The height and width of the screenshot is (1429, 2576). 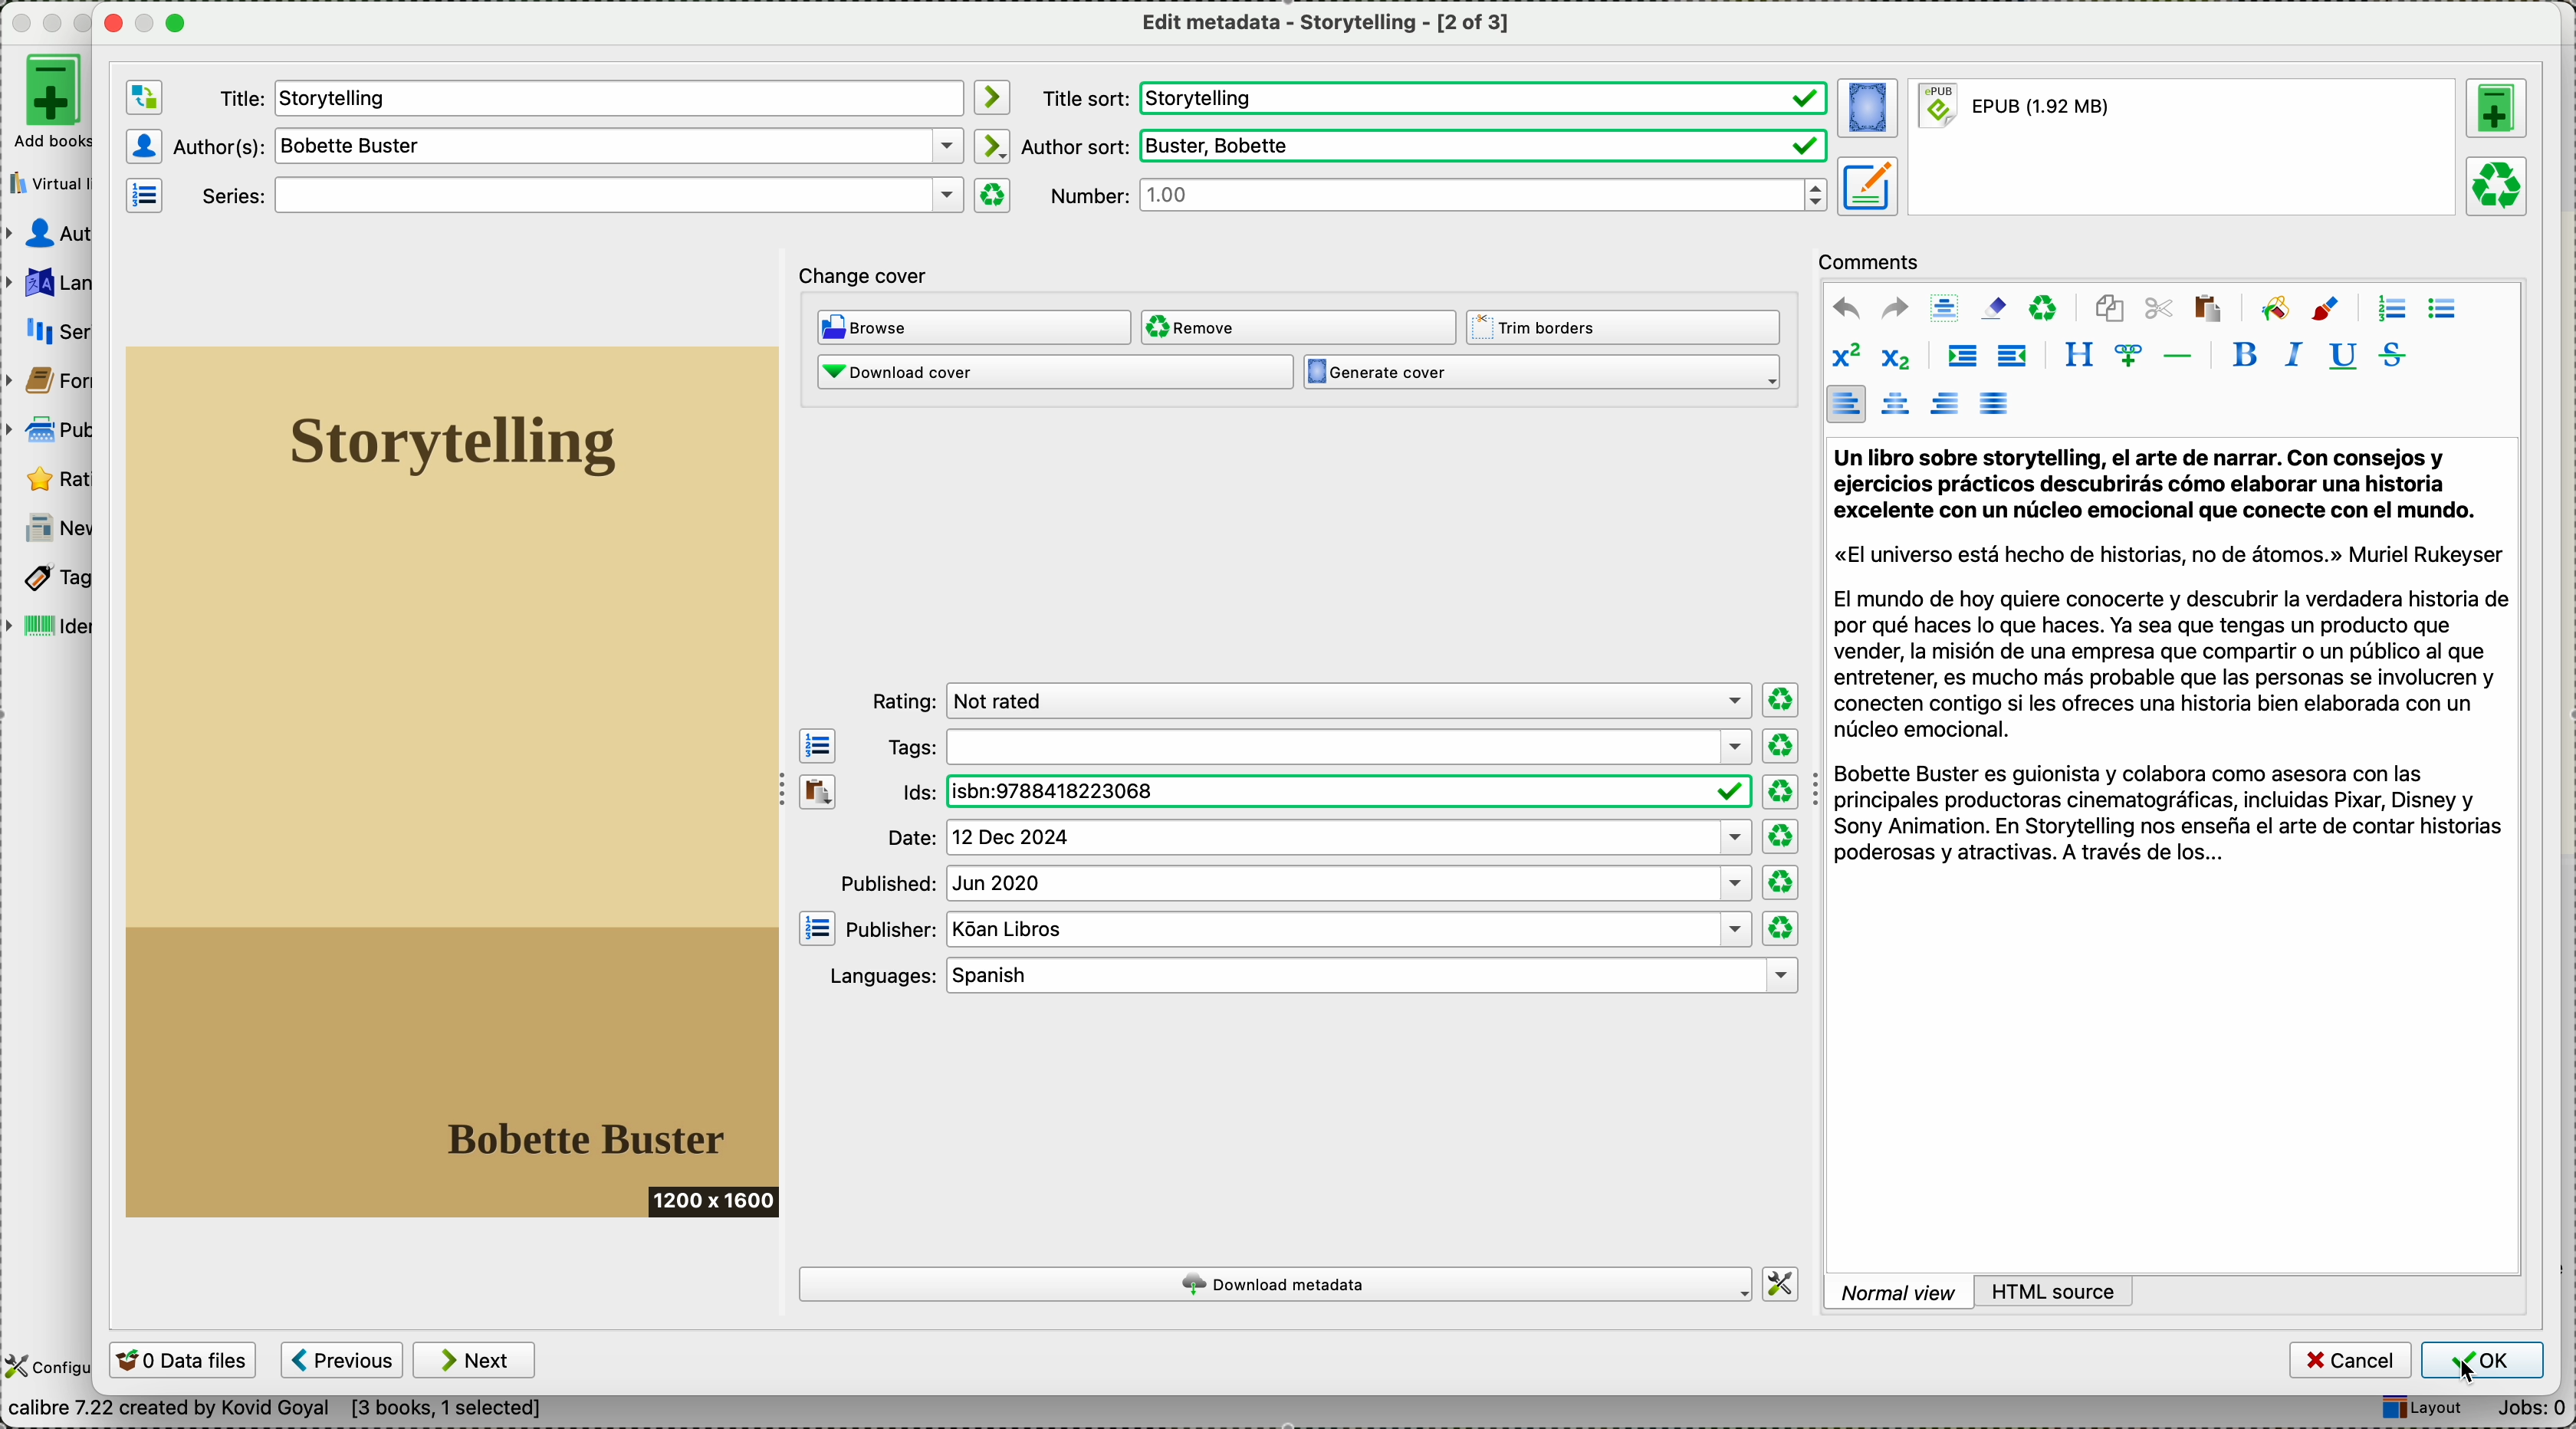 I want to click on decrease indentation, so click(x=2013, y=358).